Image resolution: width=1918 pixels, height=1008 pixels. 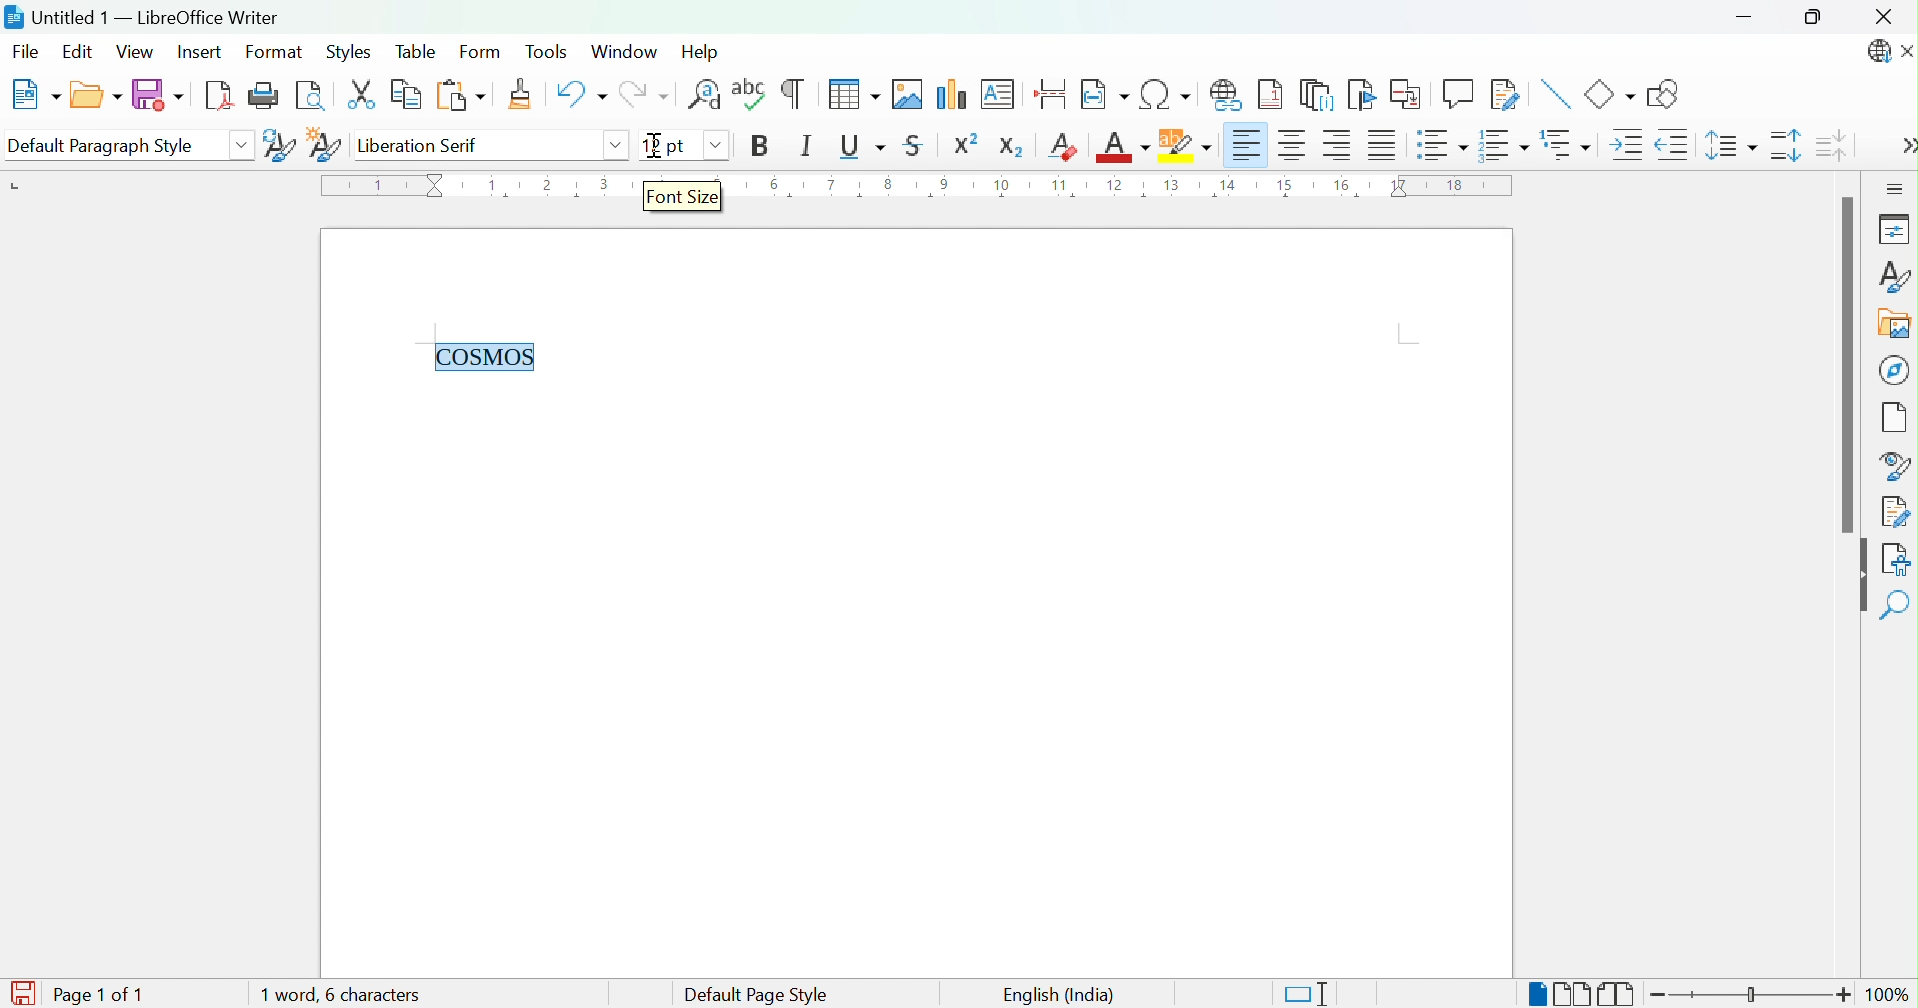 I want to click on Edit, so click(x=78, y=52).